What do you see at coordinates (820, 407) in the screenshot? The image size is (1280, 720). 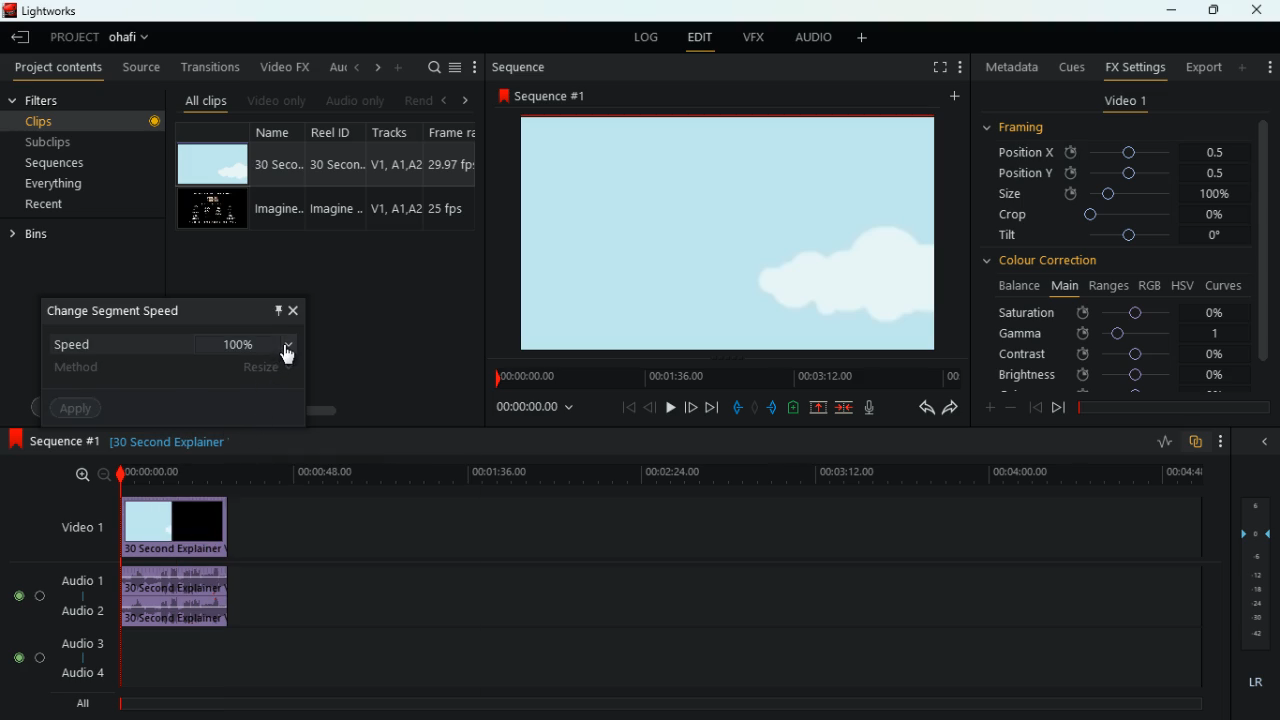 I see `up` at bounding box center [820, 407].